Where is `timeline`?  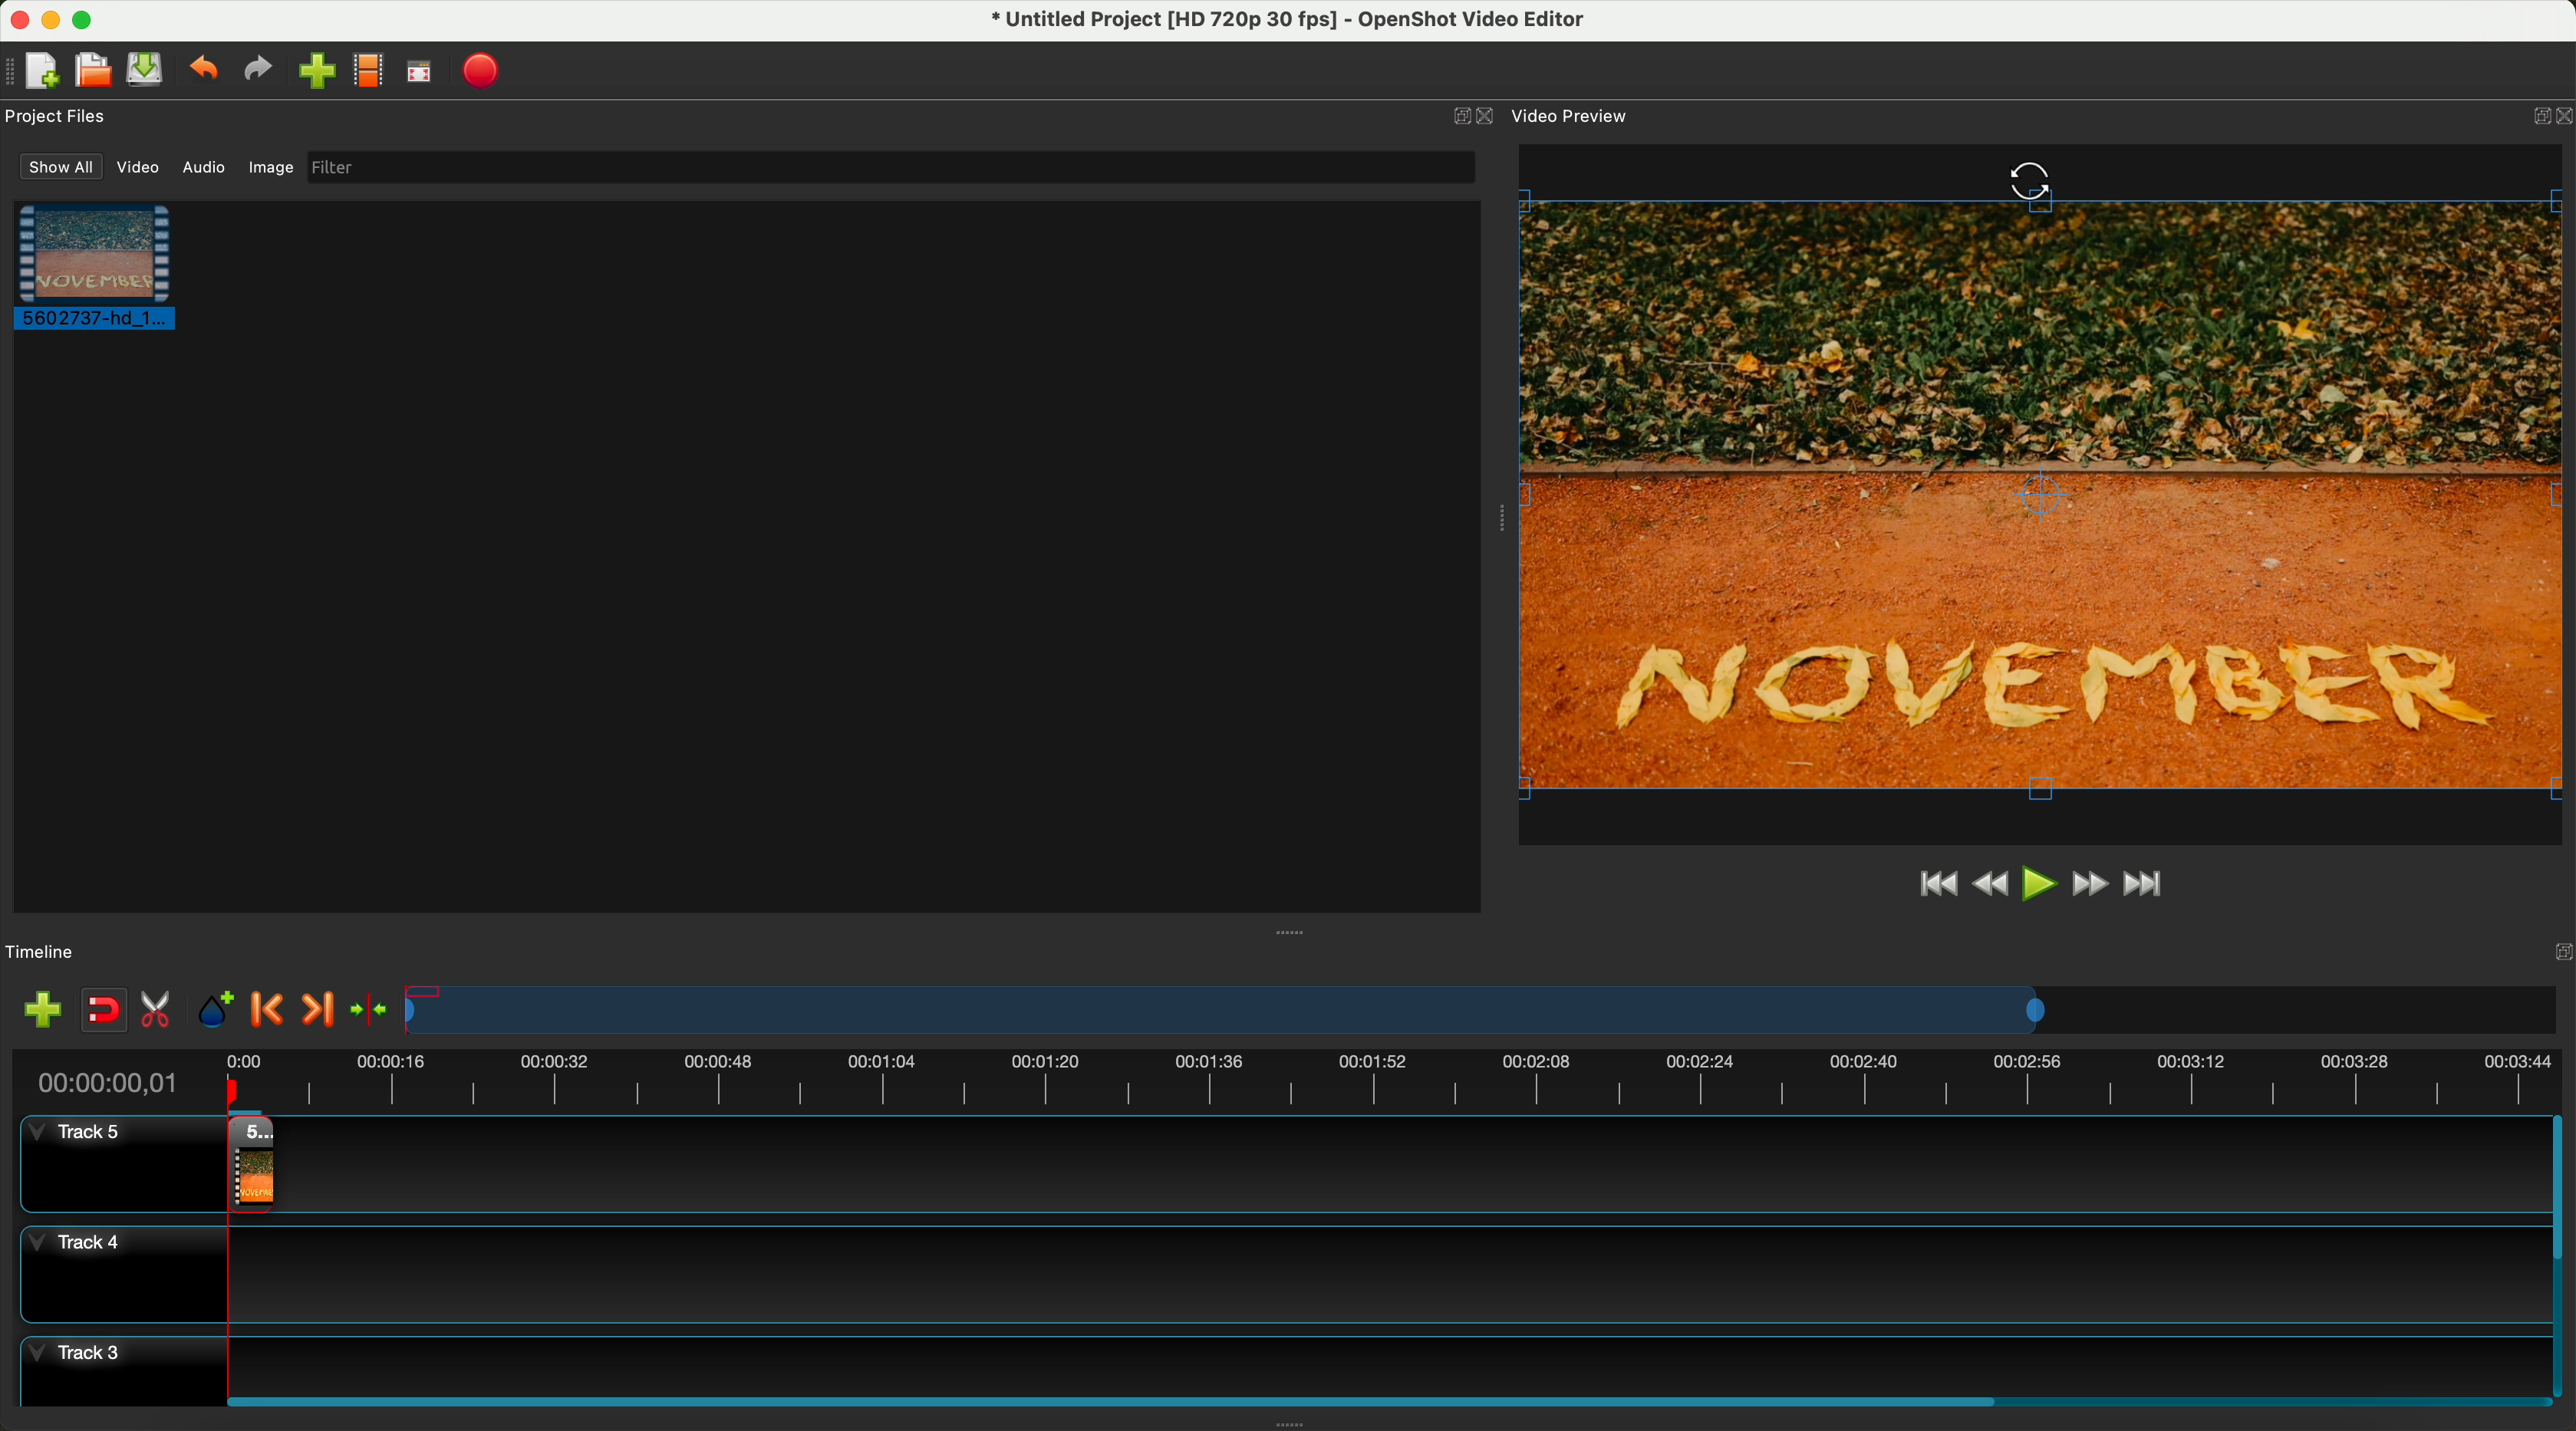
timeline is located at coordinates (42, 953).